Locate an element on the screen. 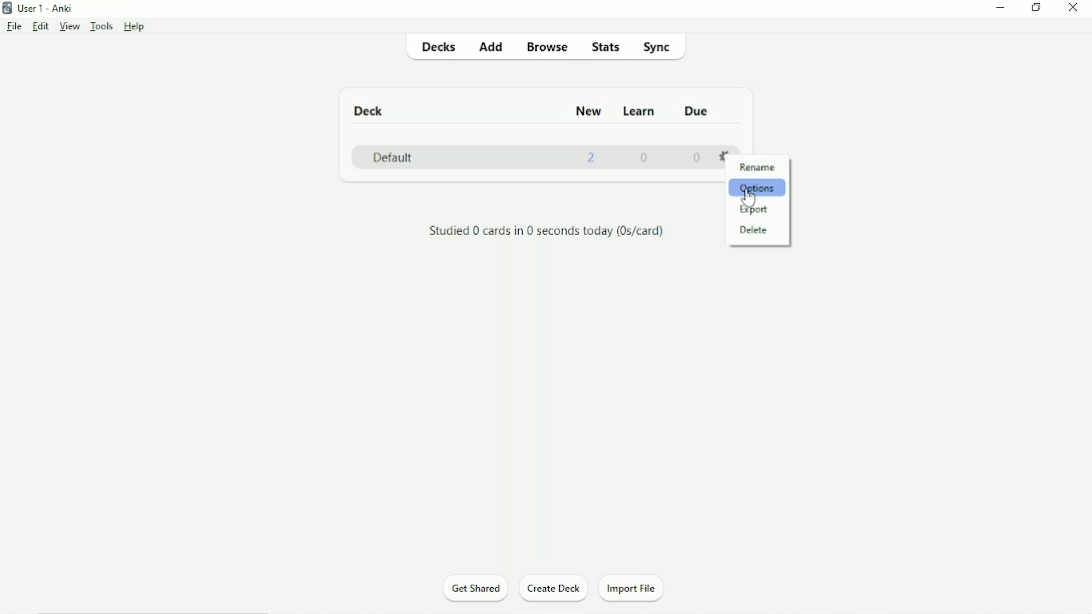 This screenshot has height=614, width=1092. Restore down is located at coordinates (1036, 9).